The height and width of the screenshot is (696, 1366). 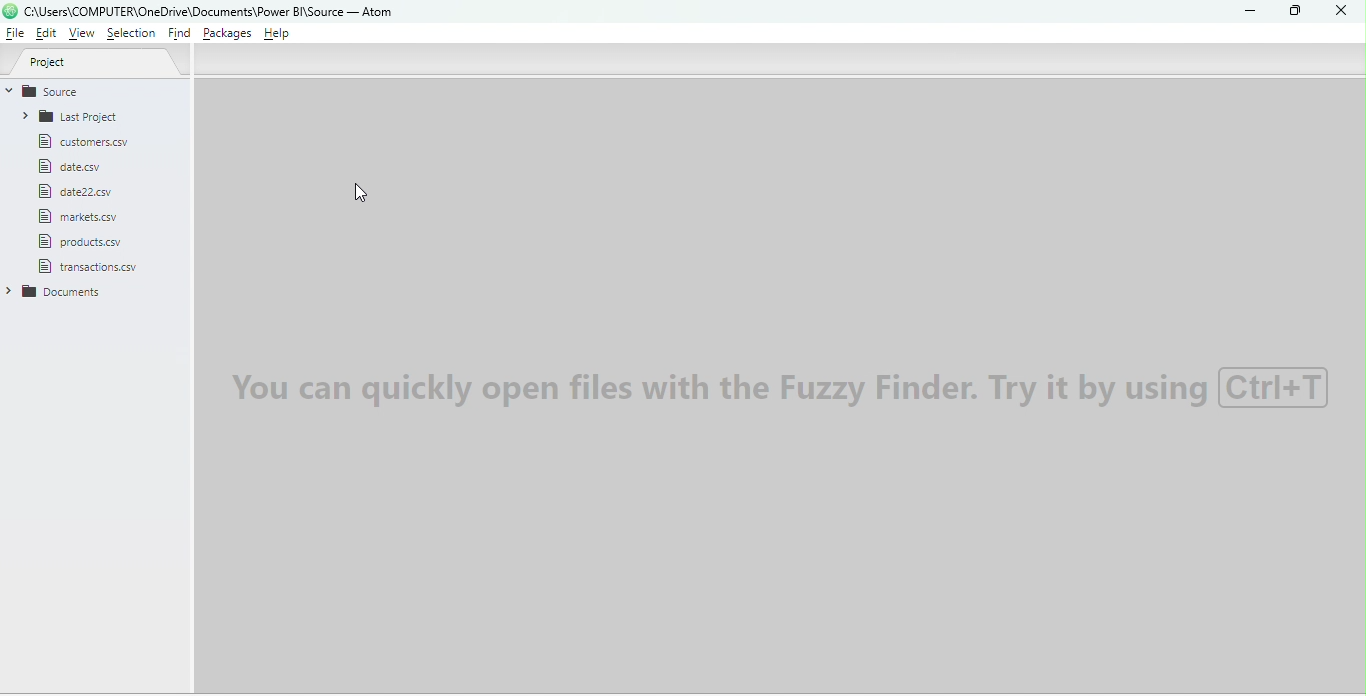 What do you see at coordinates (79, 167) in the screenshot?
I see `File` at bounding box center [79, 167].